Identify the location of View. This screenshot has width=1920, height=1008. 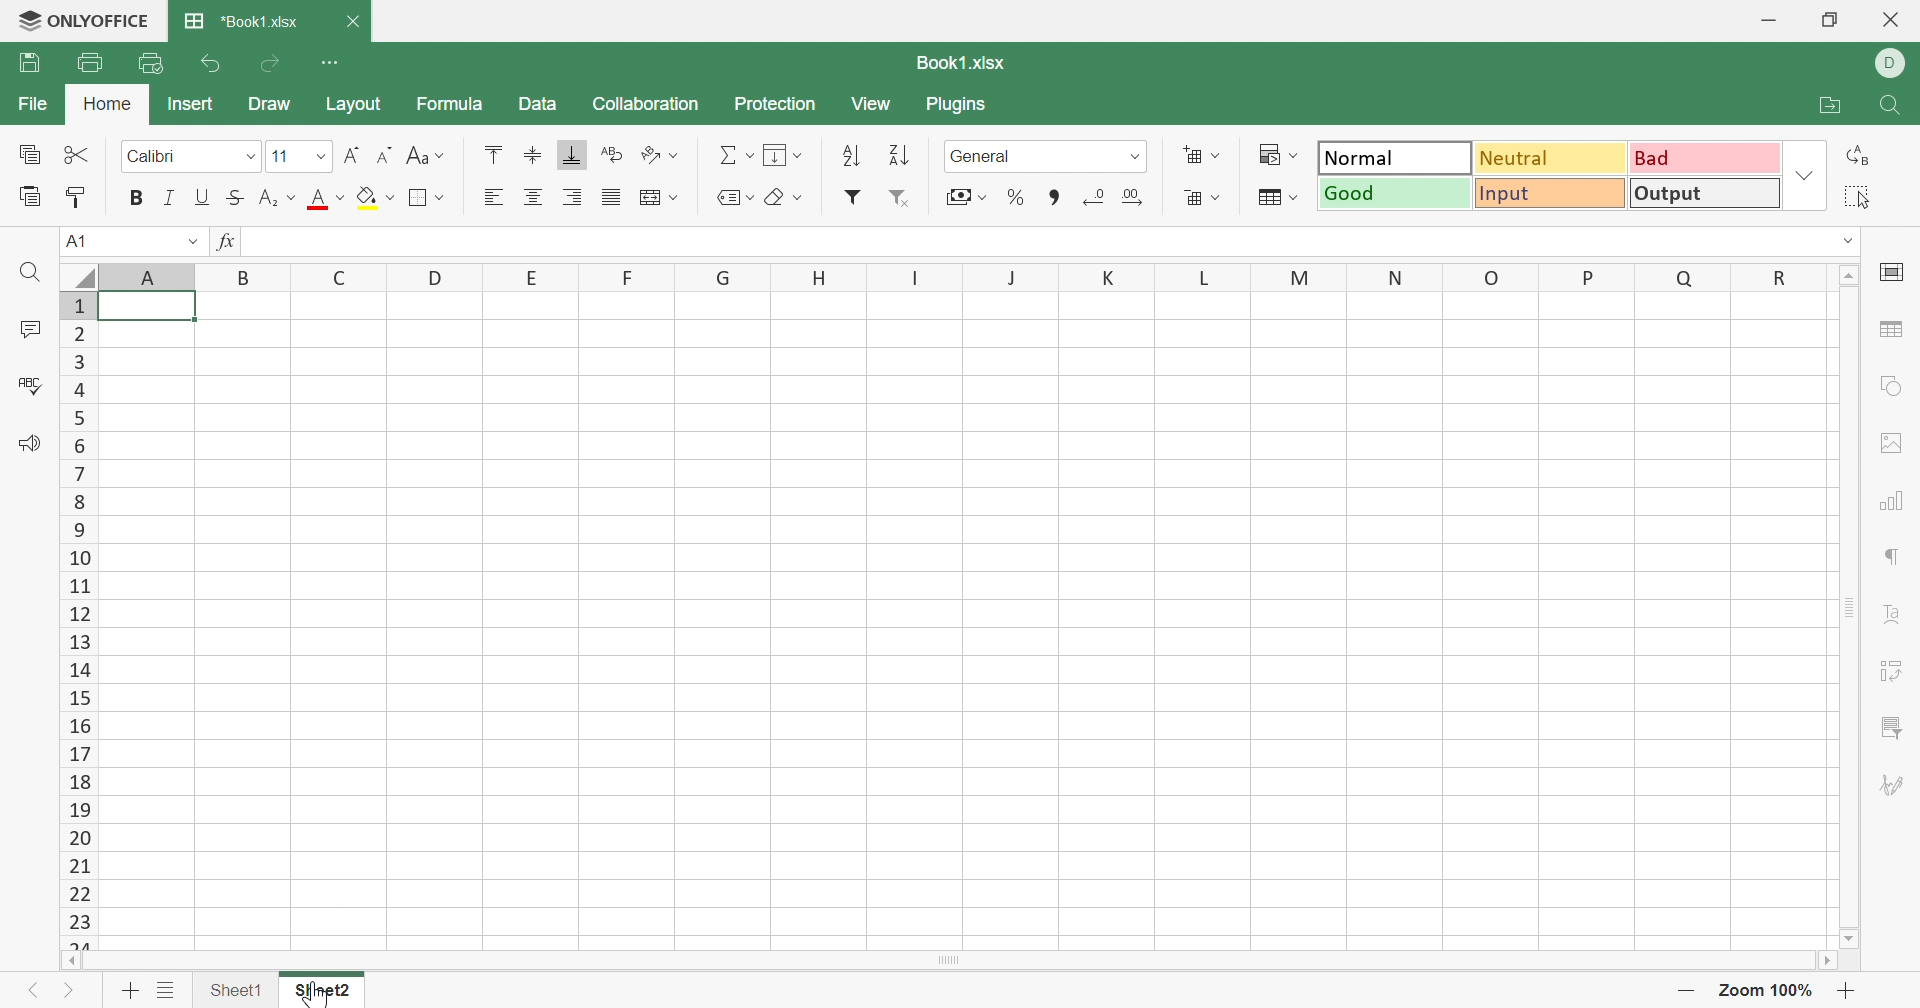
(873, 104).